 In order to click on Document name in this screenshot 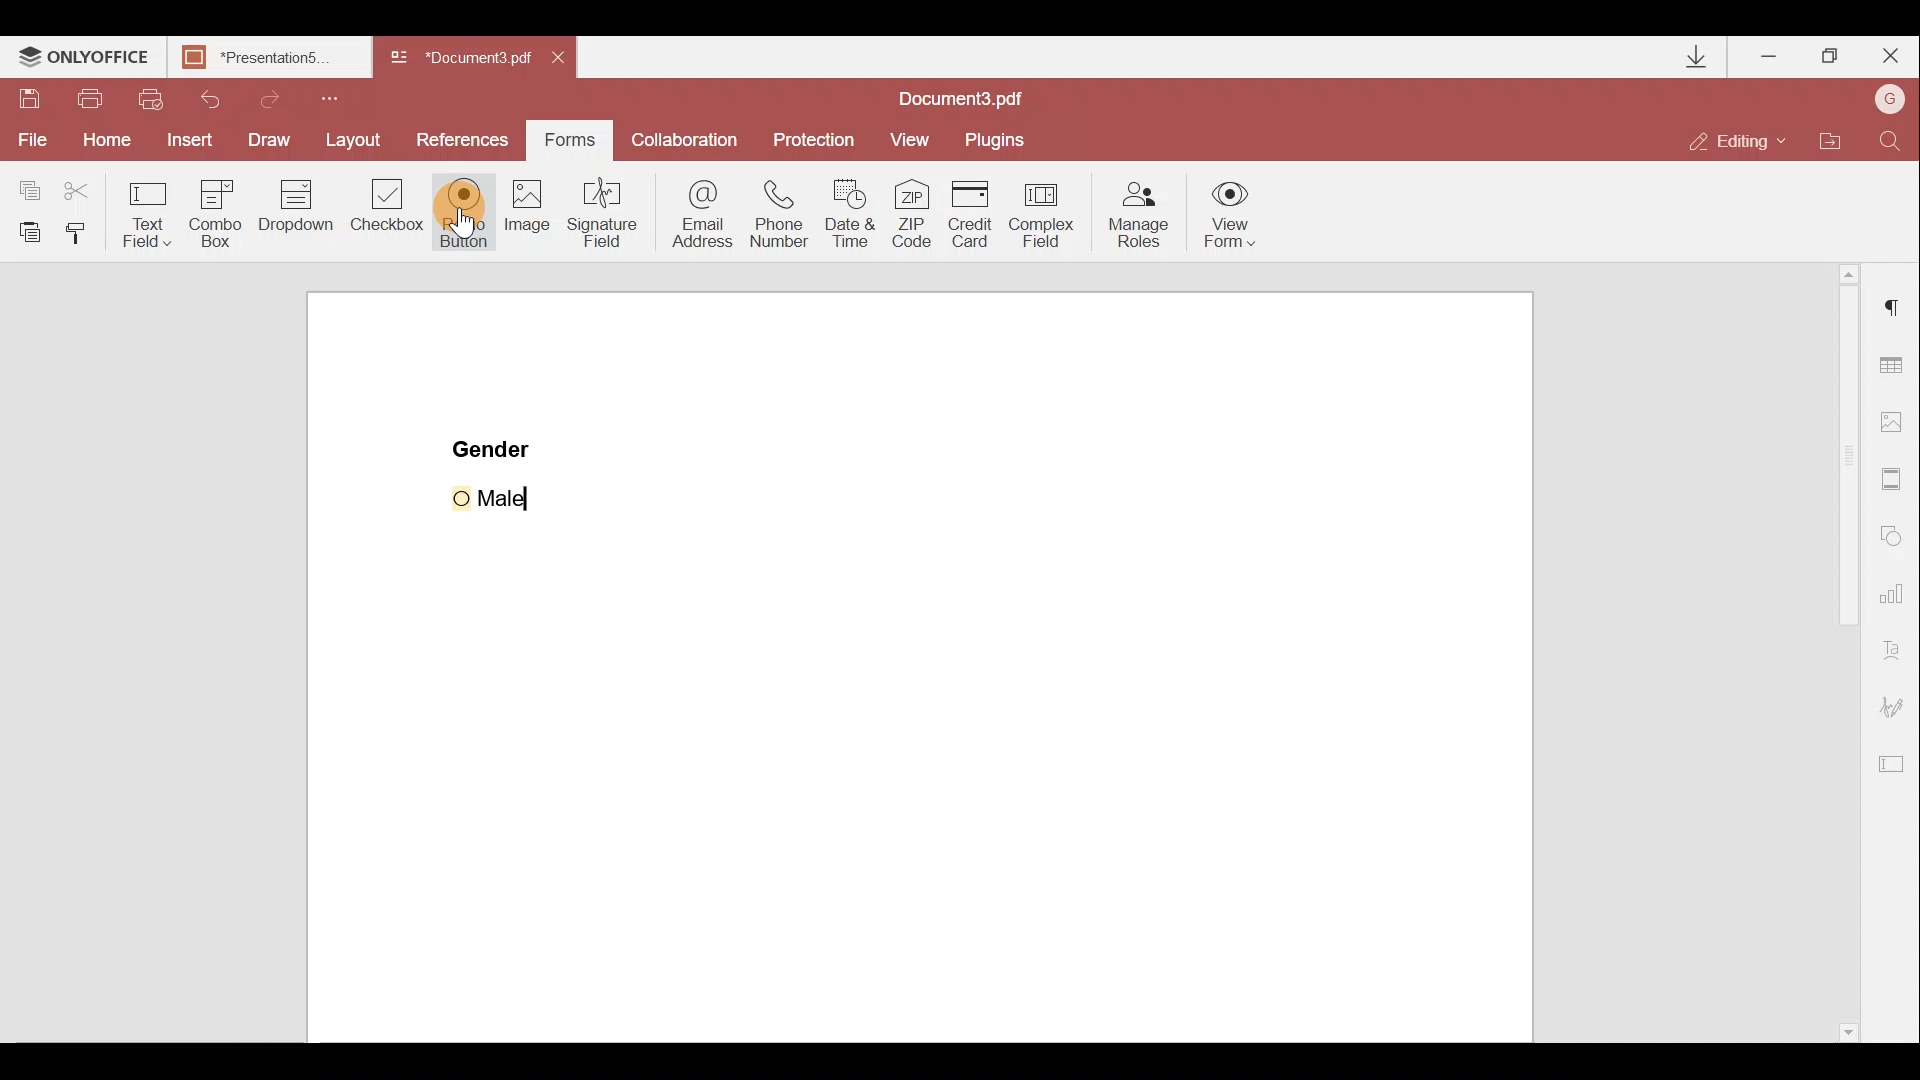, I will do `click(266, 57)`.